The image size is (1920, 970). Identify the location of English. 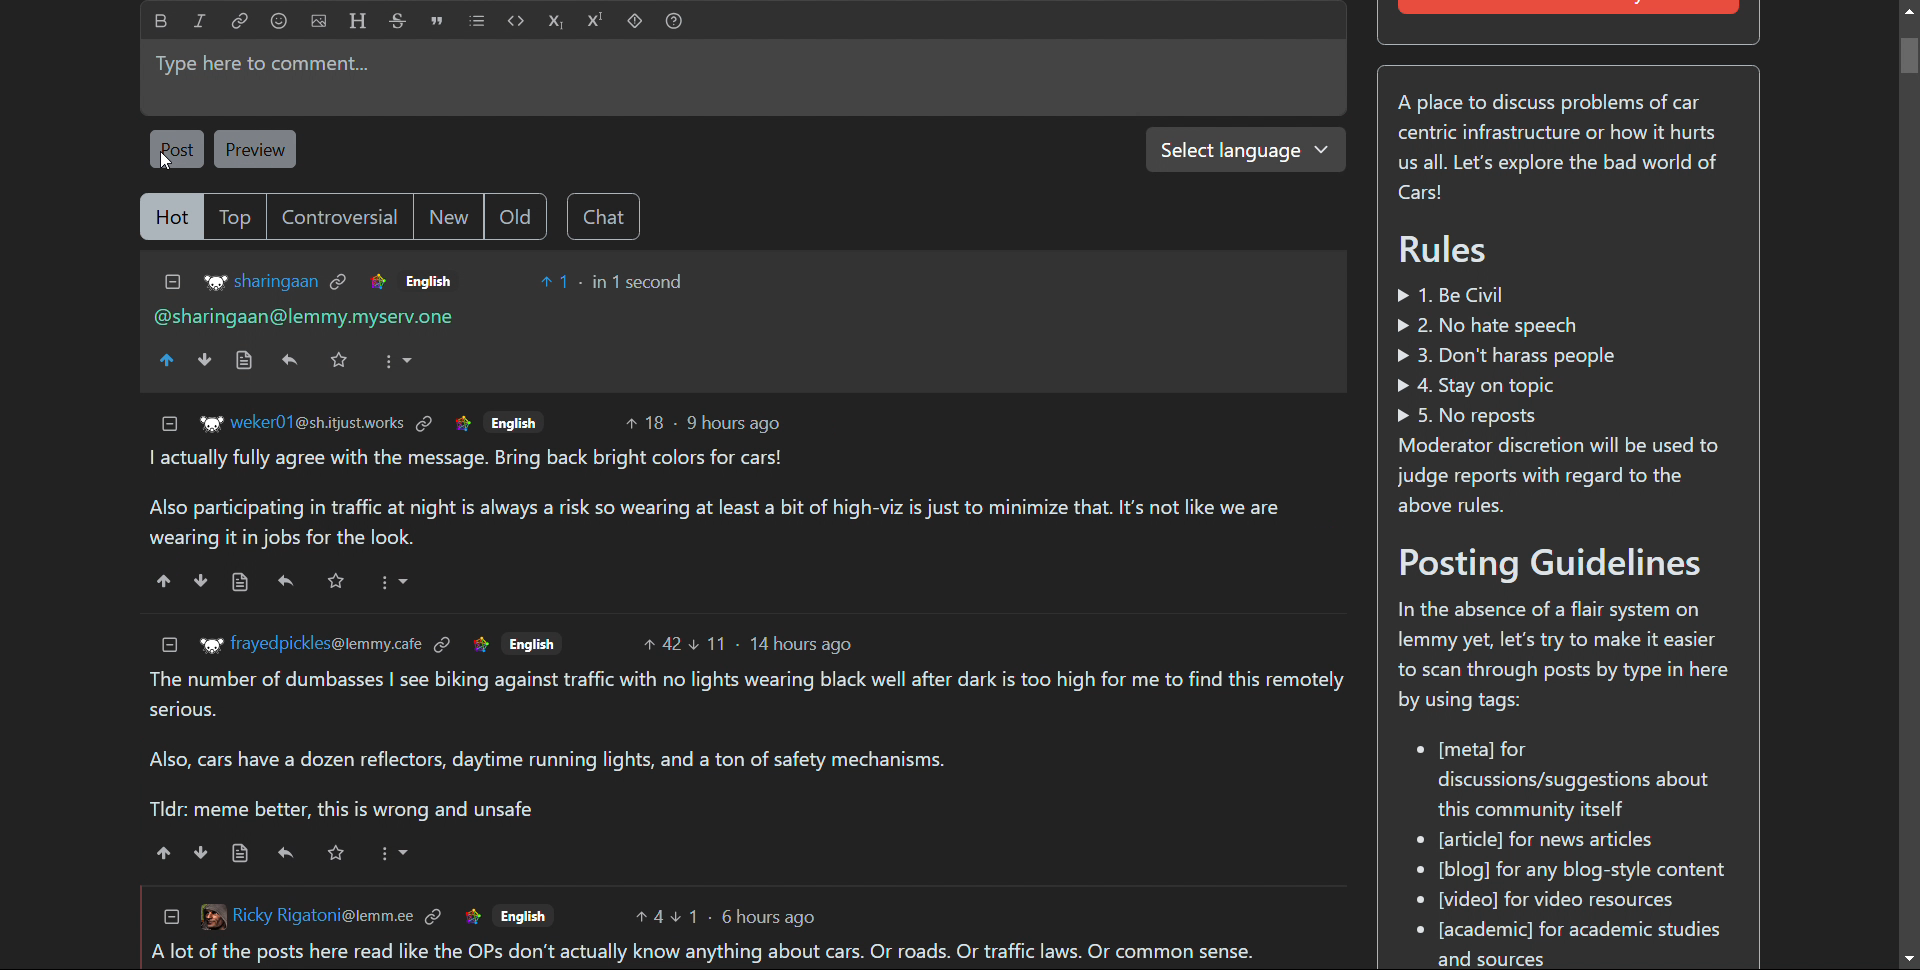
(481, 645).